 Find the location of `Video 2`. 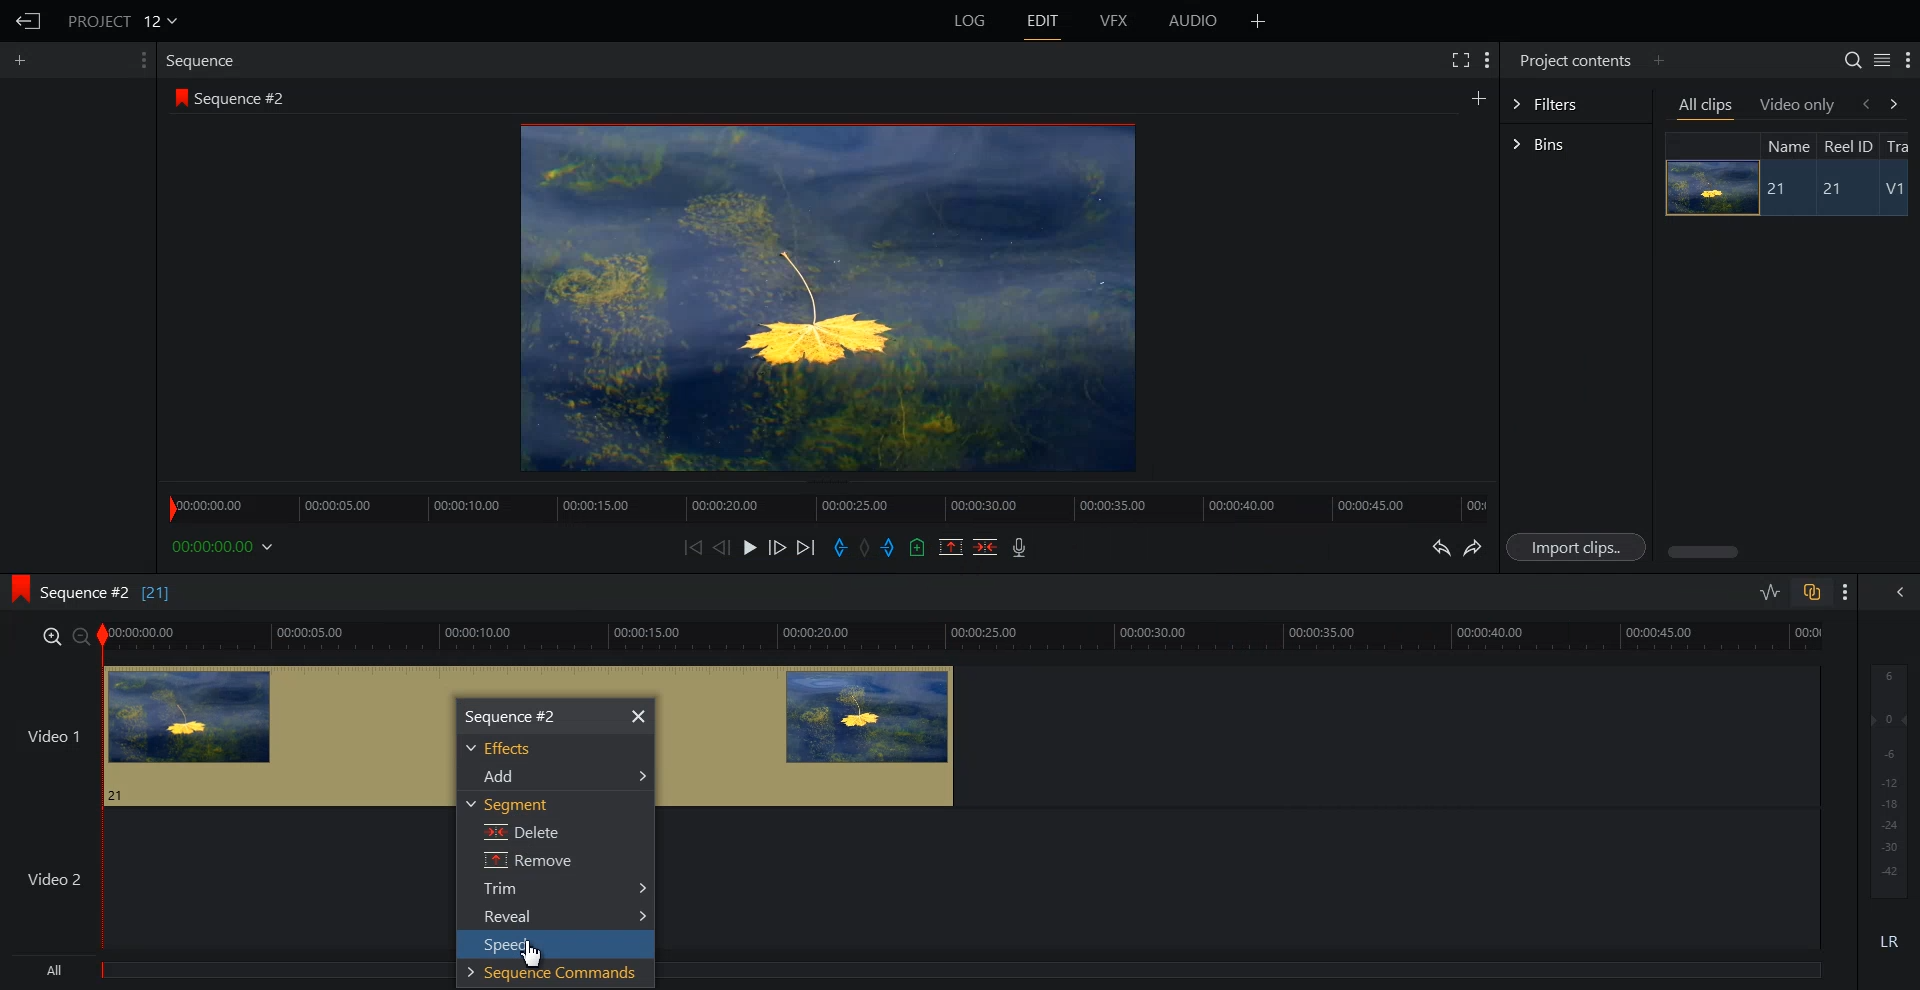

Video 2 is located at coordinates (223, 879).